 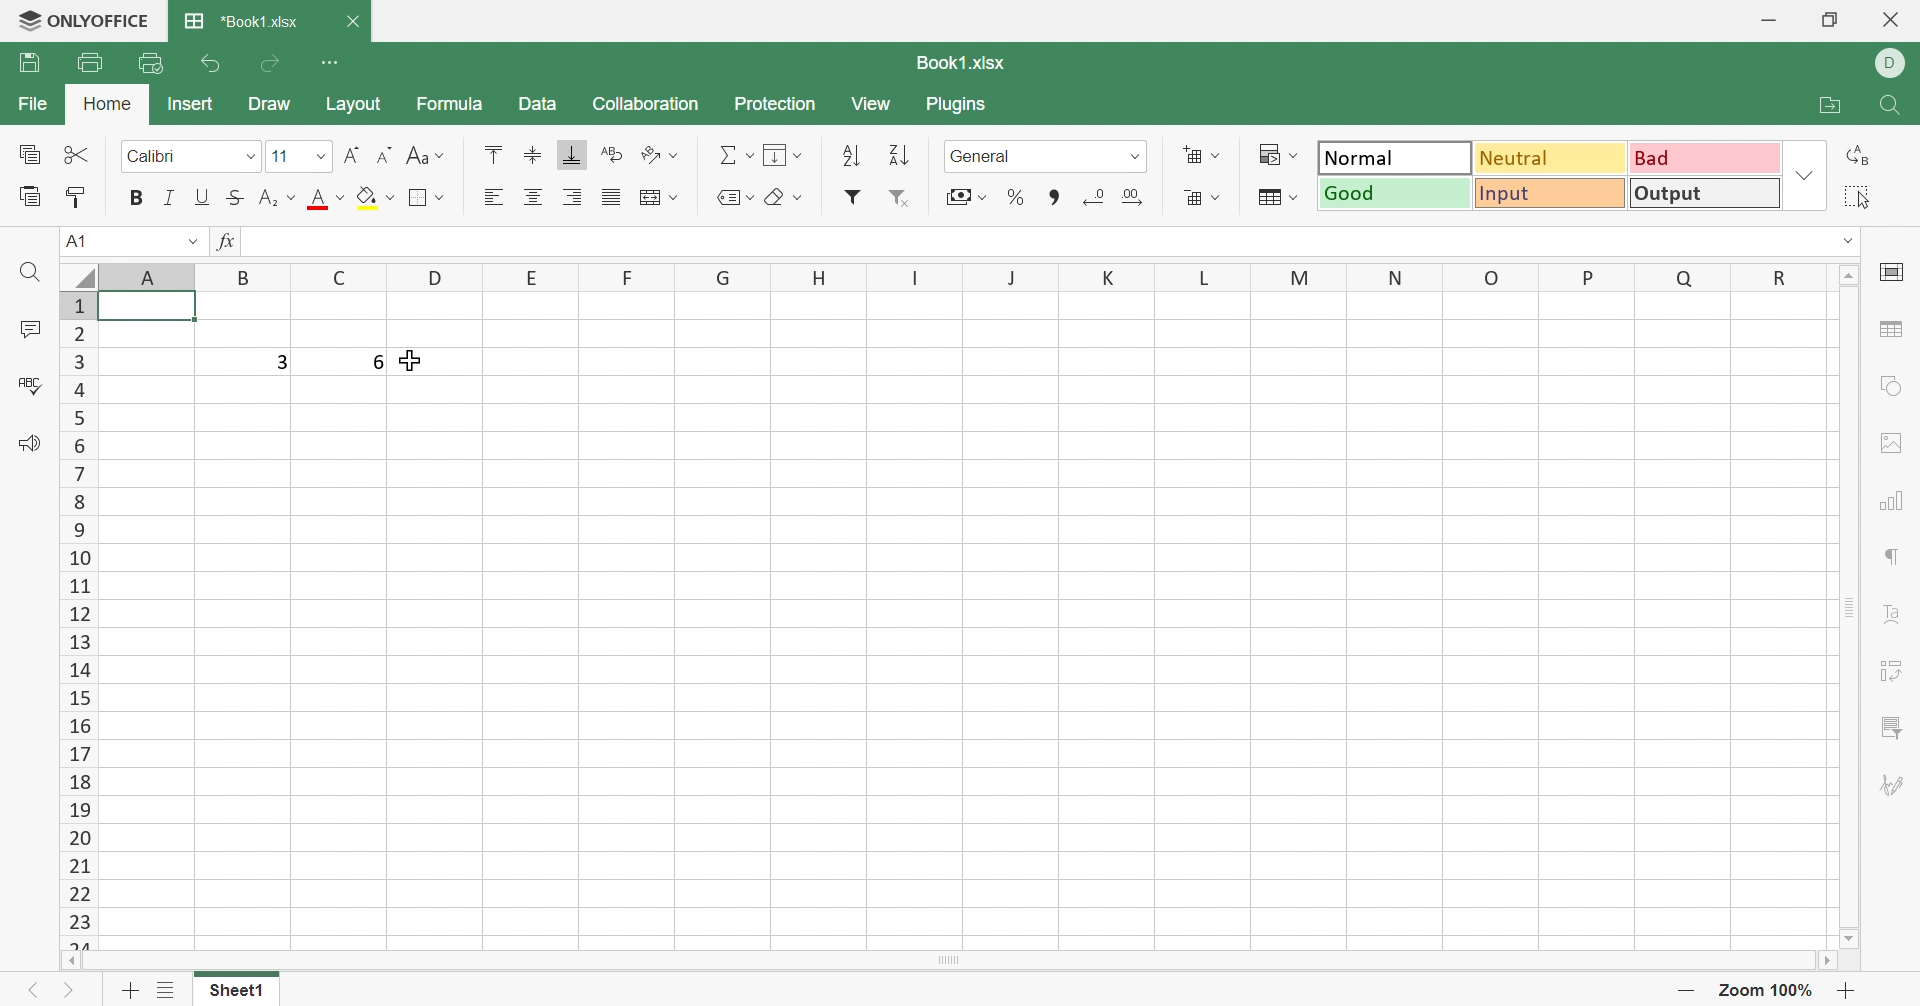 I want to click on Slicer settings, so click(x=1894, y=728).